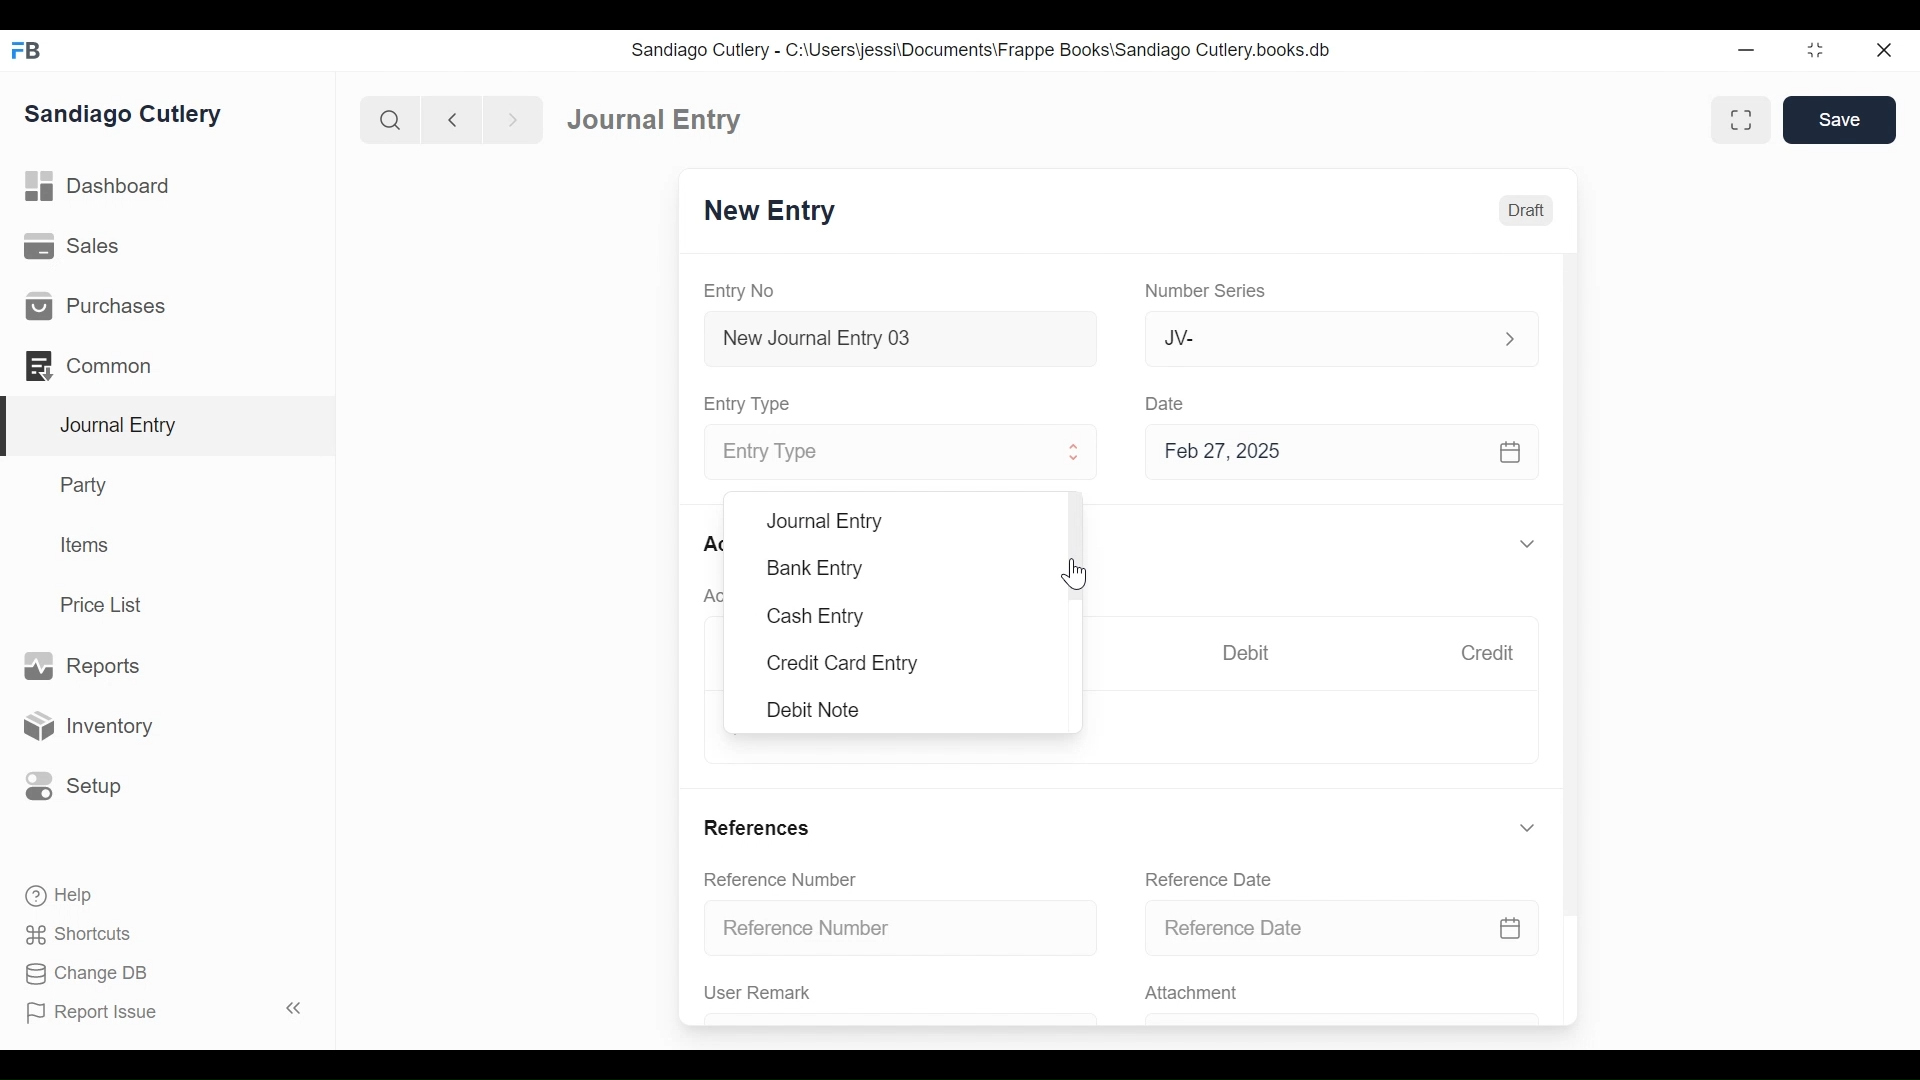 The height and width of the screenshot is (1080, 1920). I want to click on Close, so click(1882, 50).